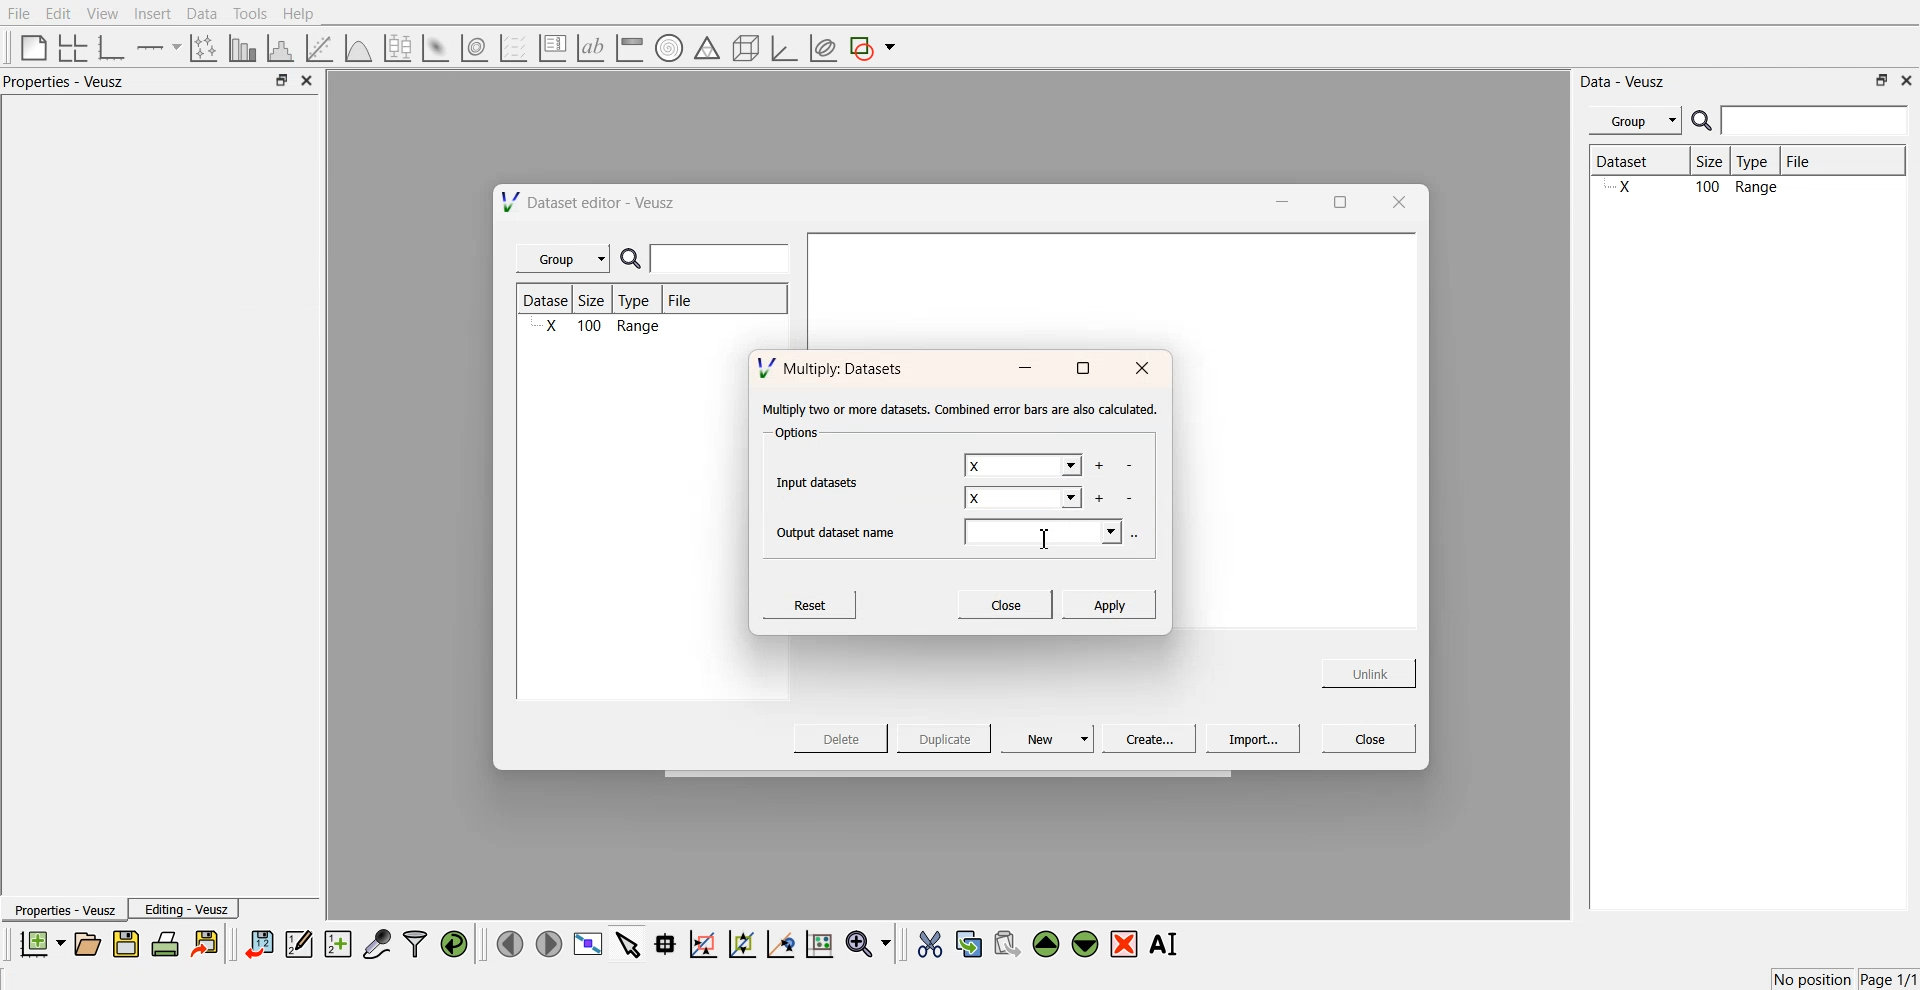 This screenshot has width=1920, height=990. What do you see at coordinates (548, 942) in the screenshot?
I see `move right` at bounding box center [548, 942].